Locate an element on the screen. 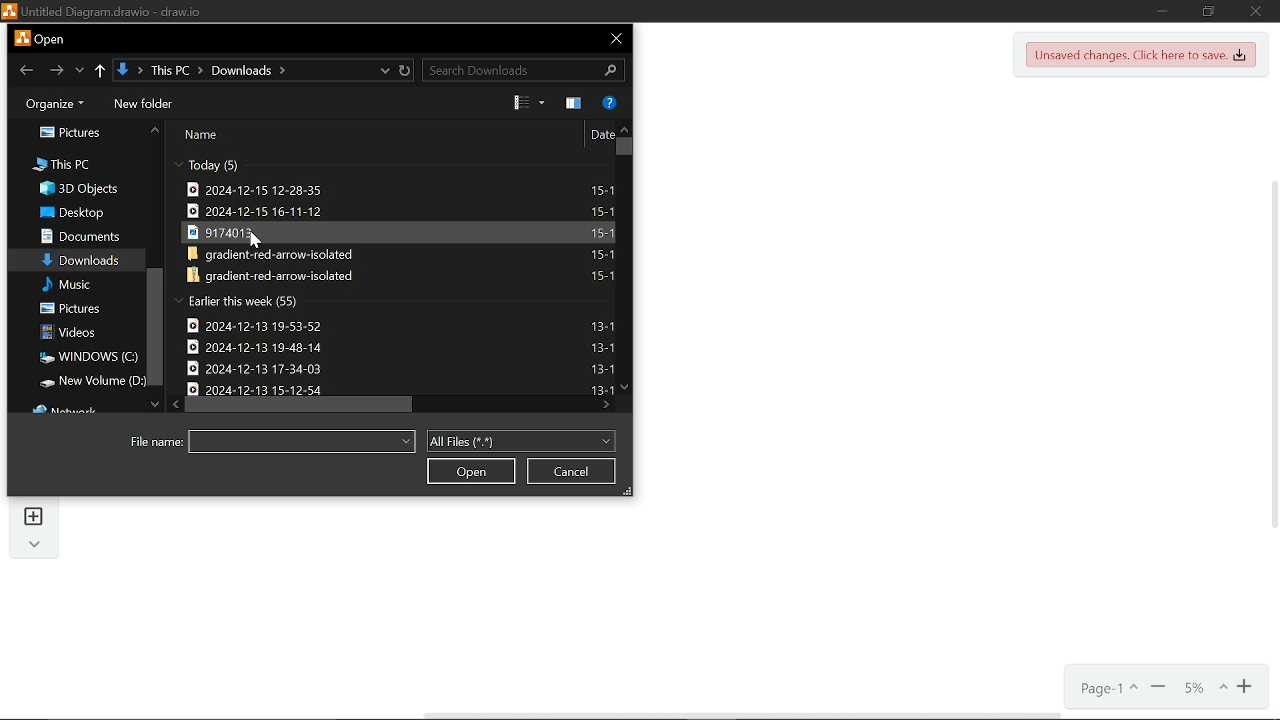  Refresh is located at coordinates (407, 70).